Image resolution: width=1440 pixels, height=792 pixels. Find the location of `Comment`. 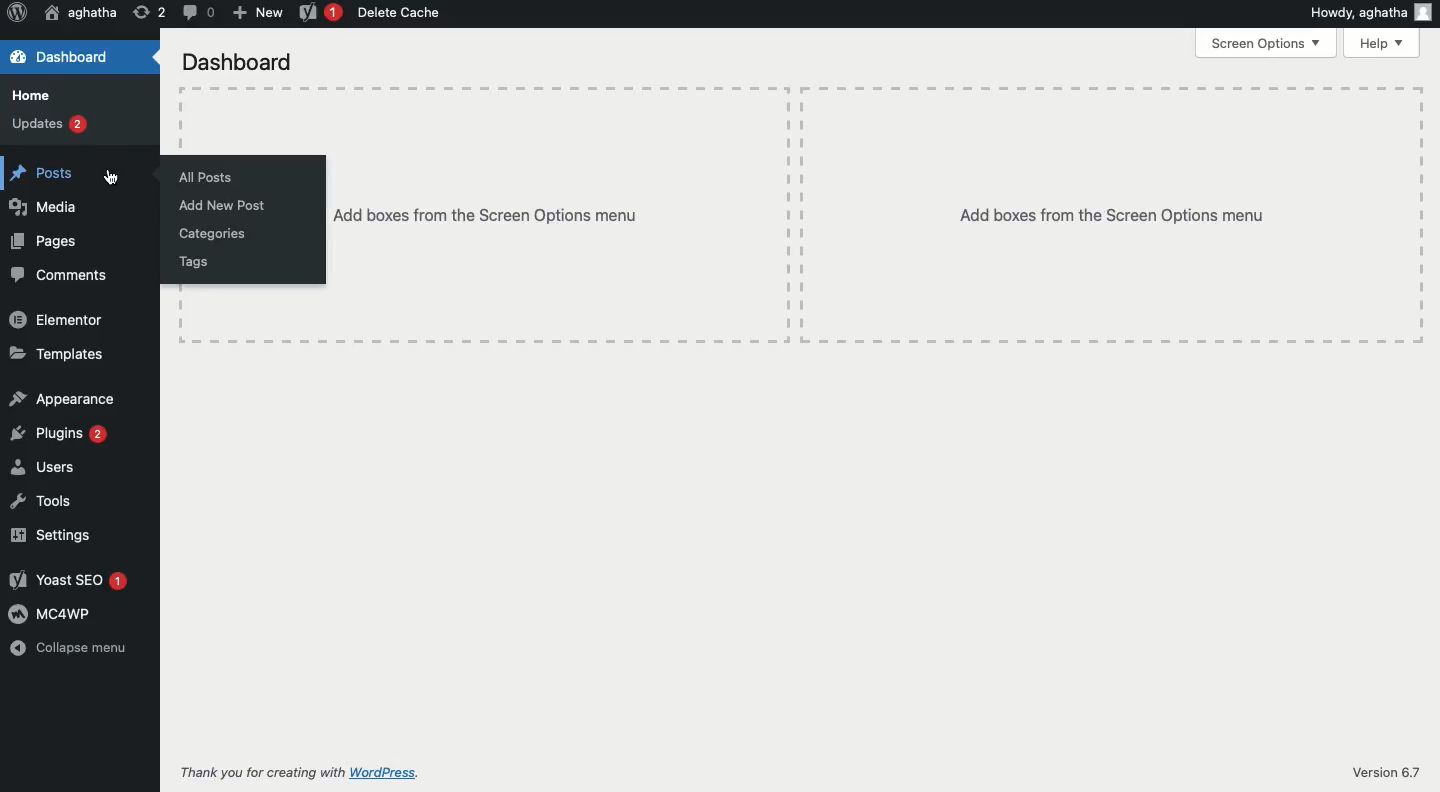

Comment is located at coordinates (197, 14).